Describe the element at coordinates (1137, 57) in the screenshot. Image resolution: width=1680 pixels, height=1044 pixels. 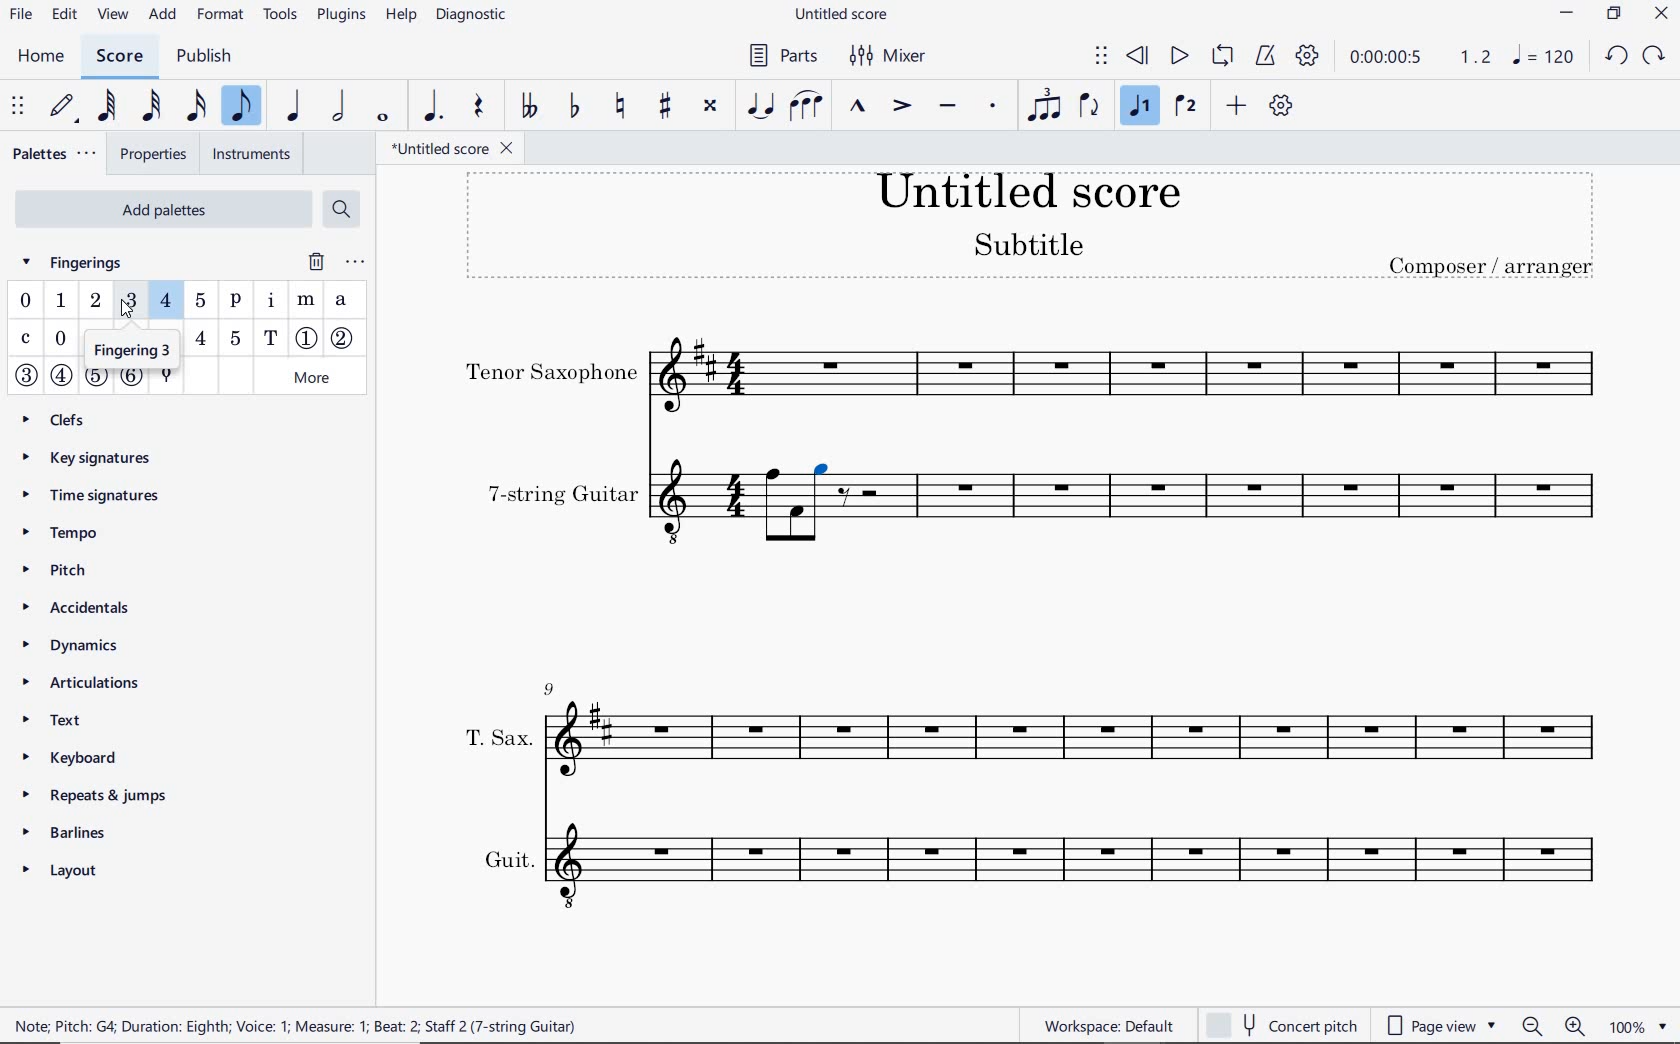
I see `REWIND` at that location.